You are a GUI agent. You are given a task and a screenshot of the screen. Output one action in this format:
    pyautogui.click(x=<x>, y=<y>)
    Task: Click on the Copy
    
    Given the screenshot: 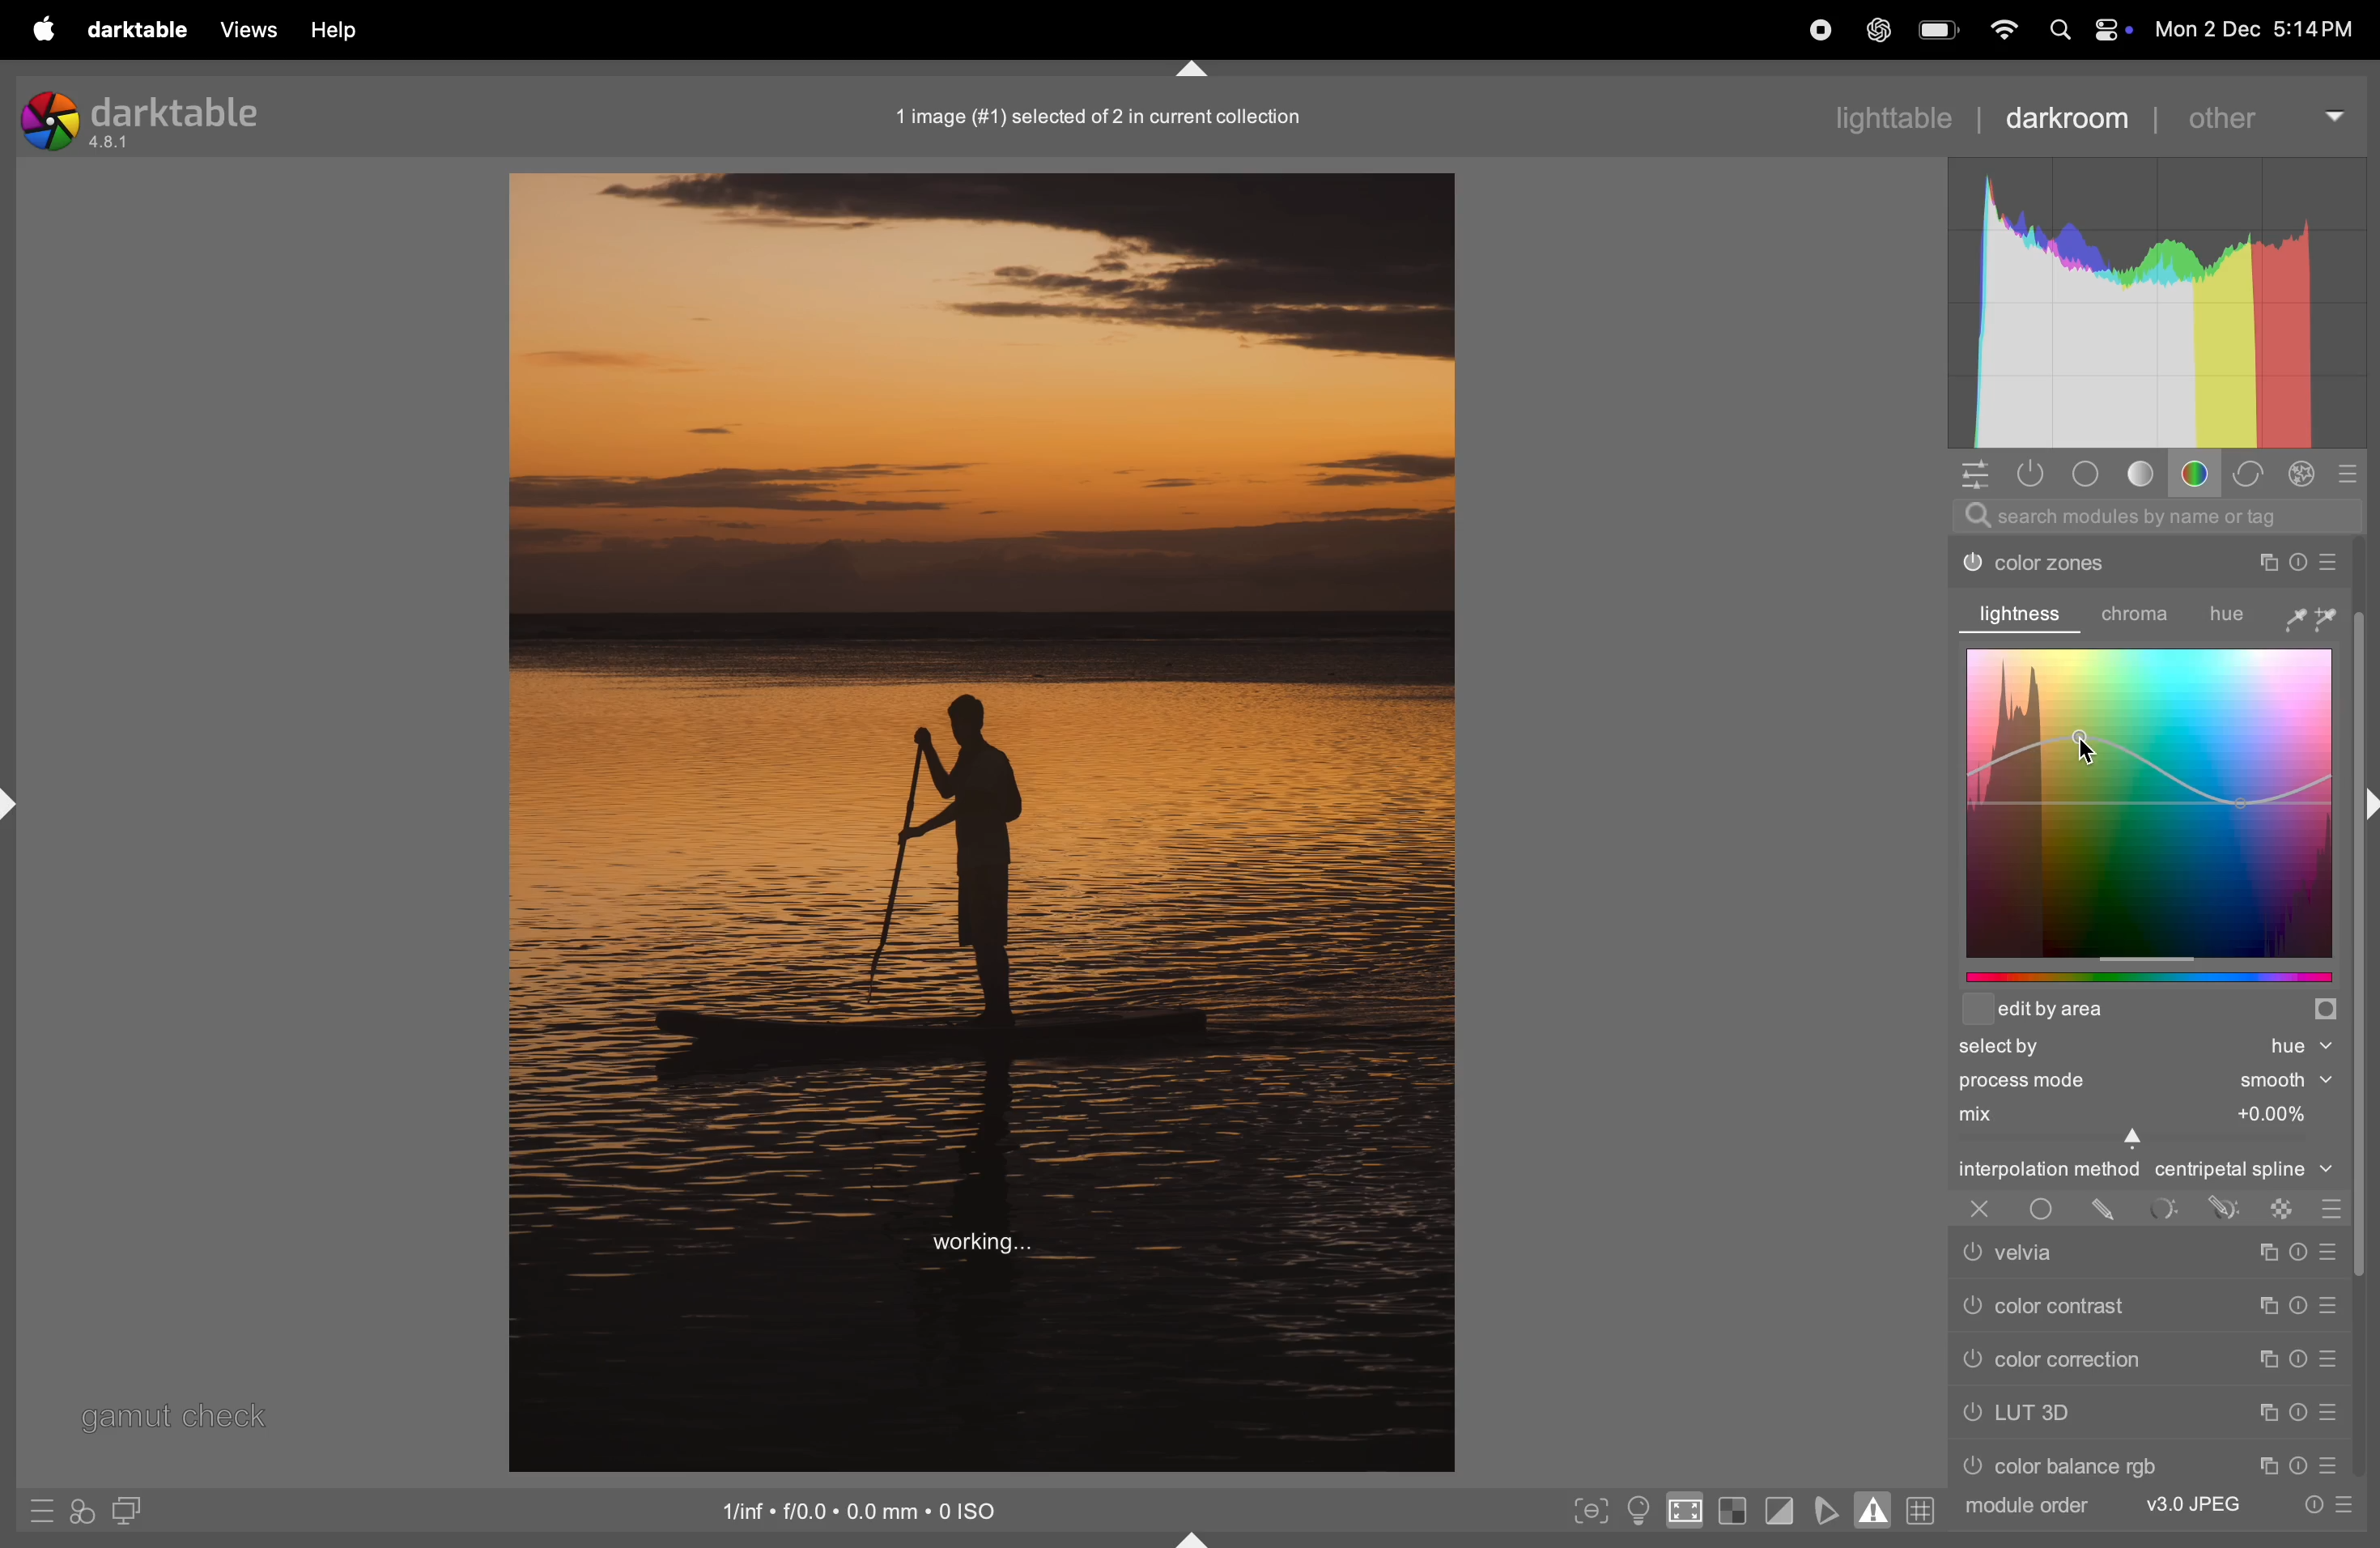 What is the action you would take?
    pyautogui.click(x=2260, y=562)
    